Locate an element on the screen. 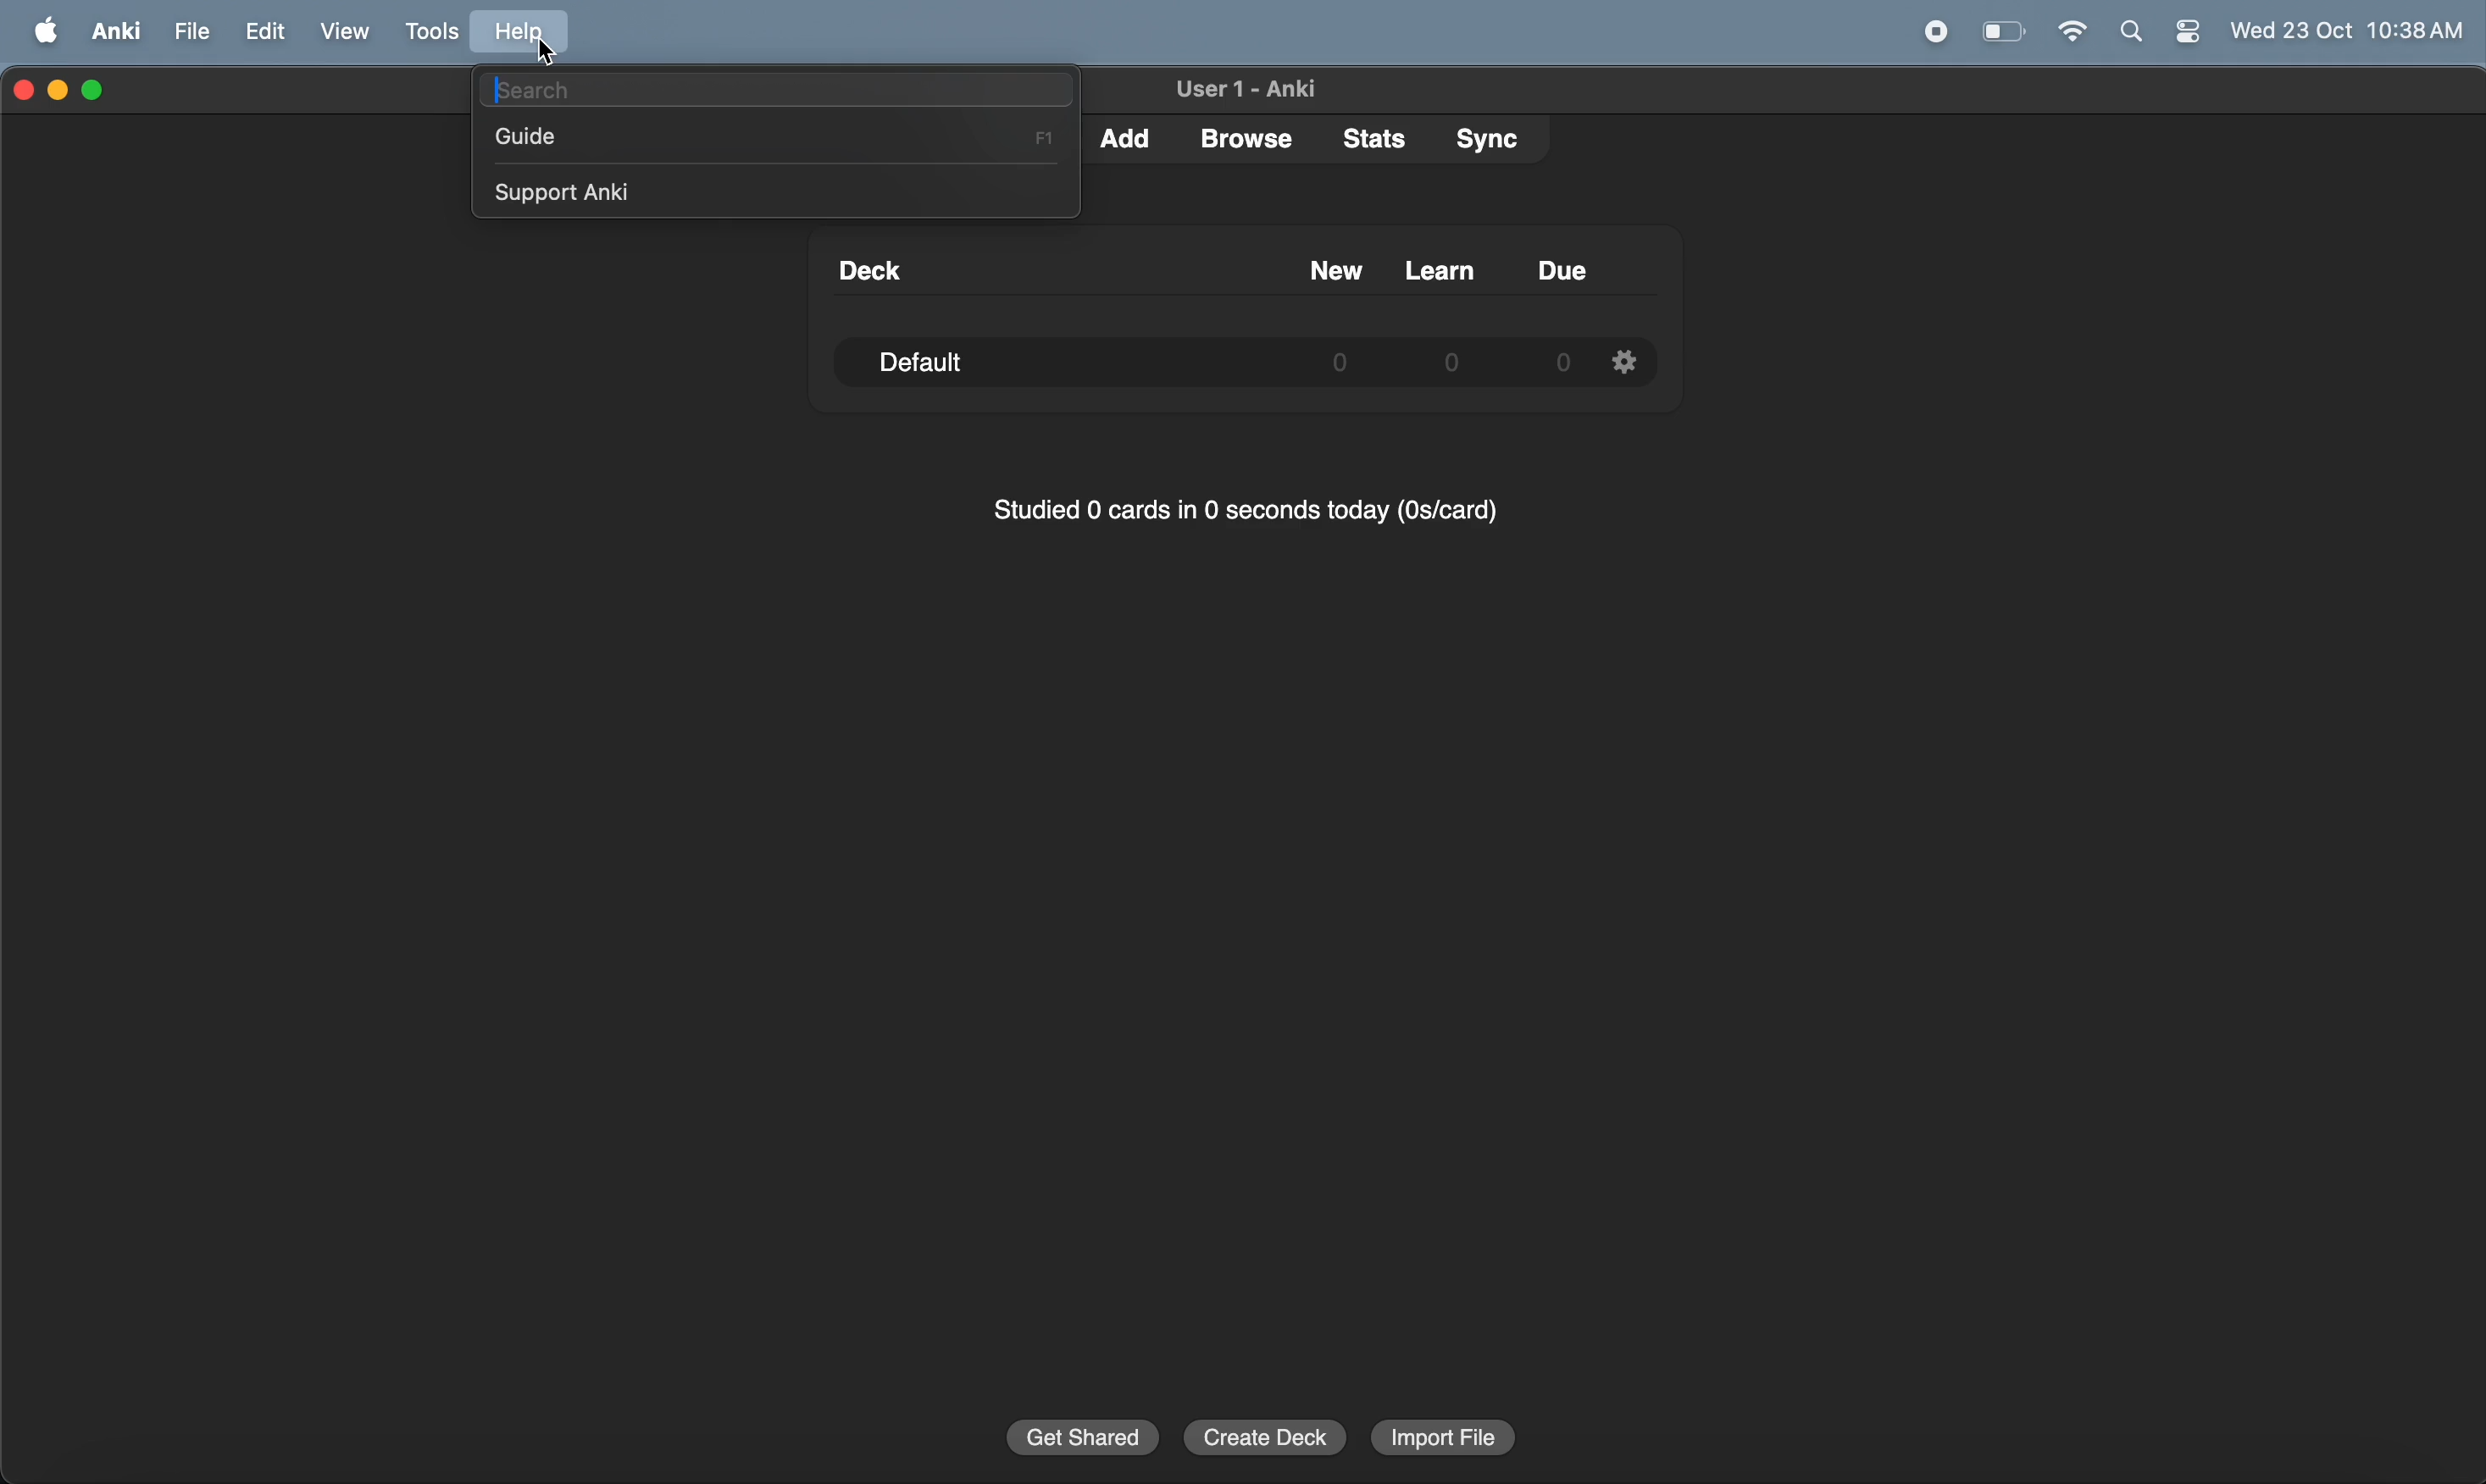 This screenshot has width=2486, height=1484. import file is located at coordinates (1444, 1436).